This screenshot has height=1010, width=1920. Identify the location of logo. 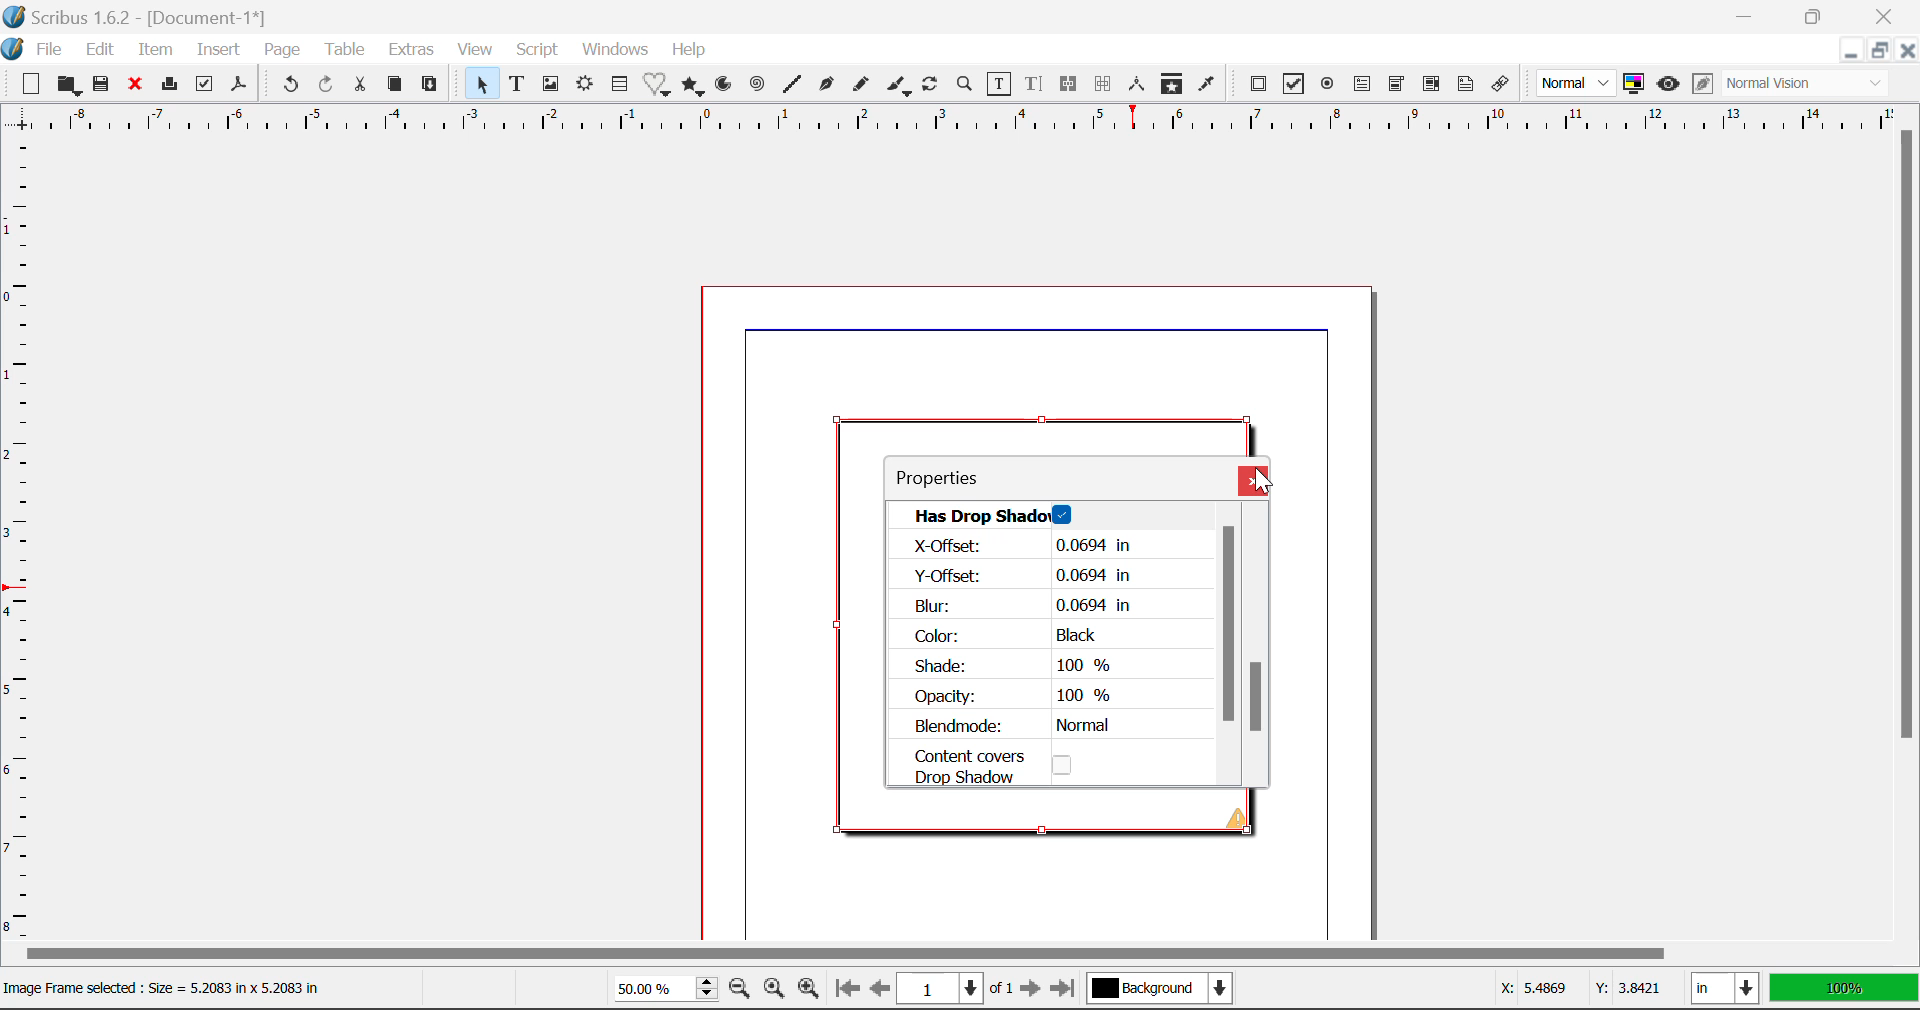
(12, 50).